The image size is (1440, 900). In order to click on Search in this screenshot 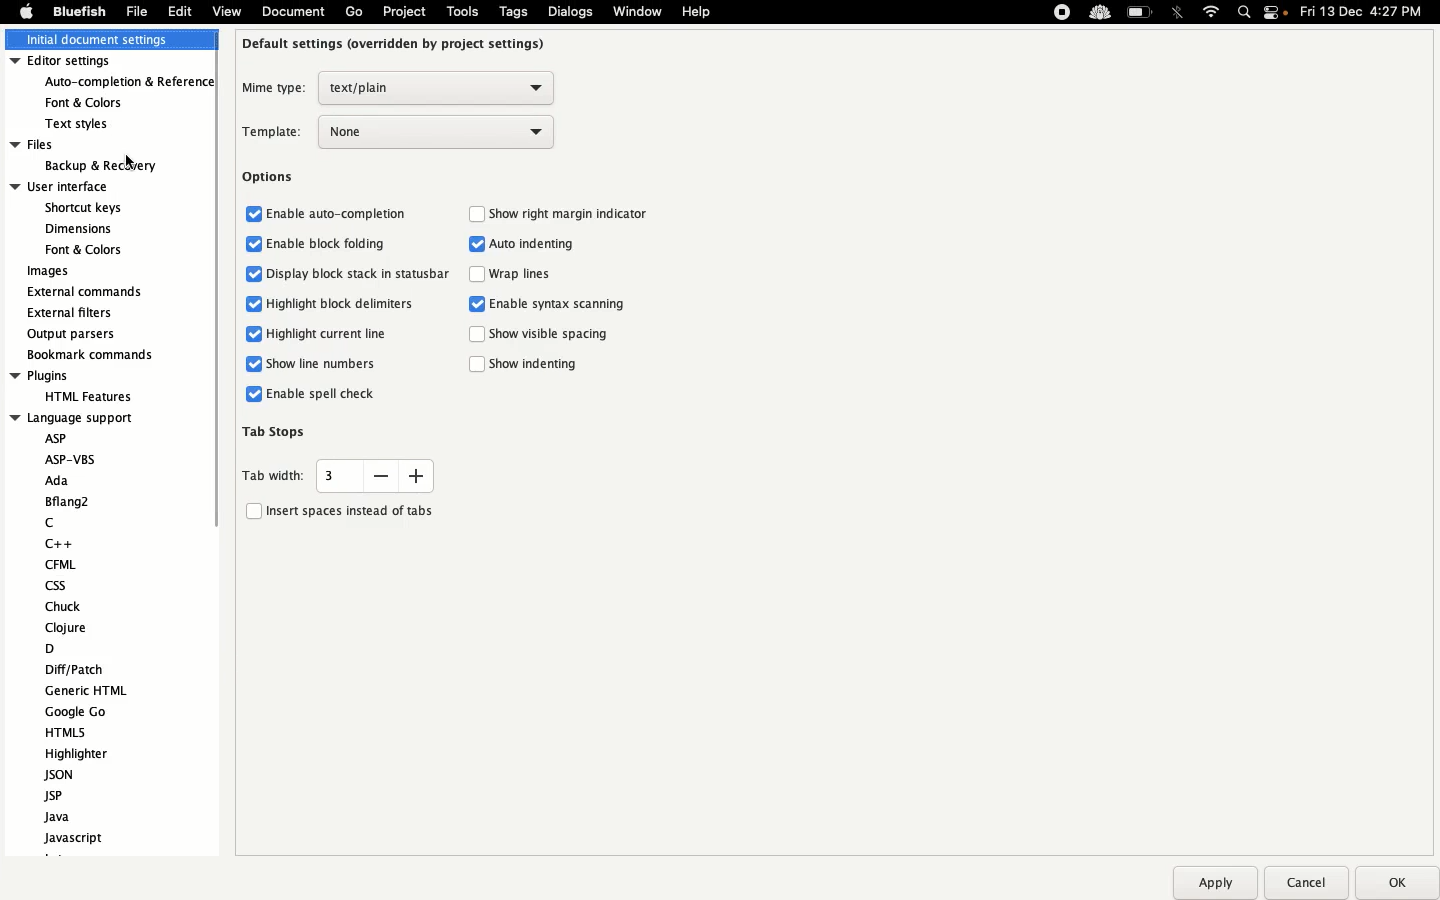, I will do `click(1243, 13)`.